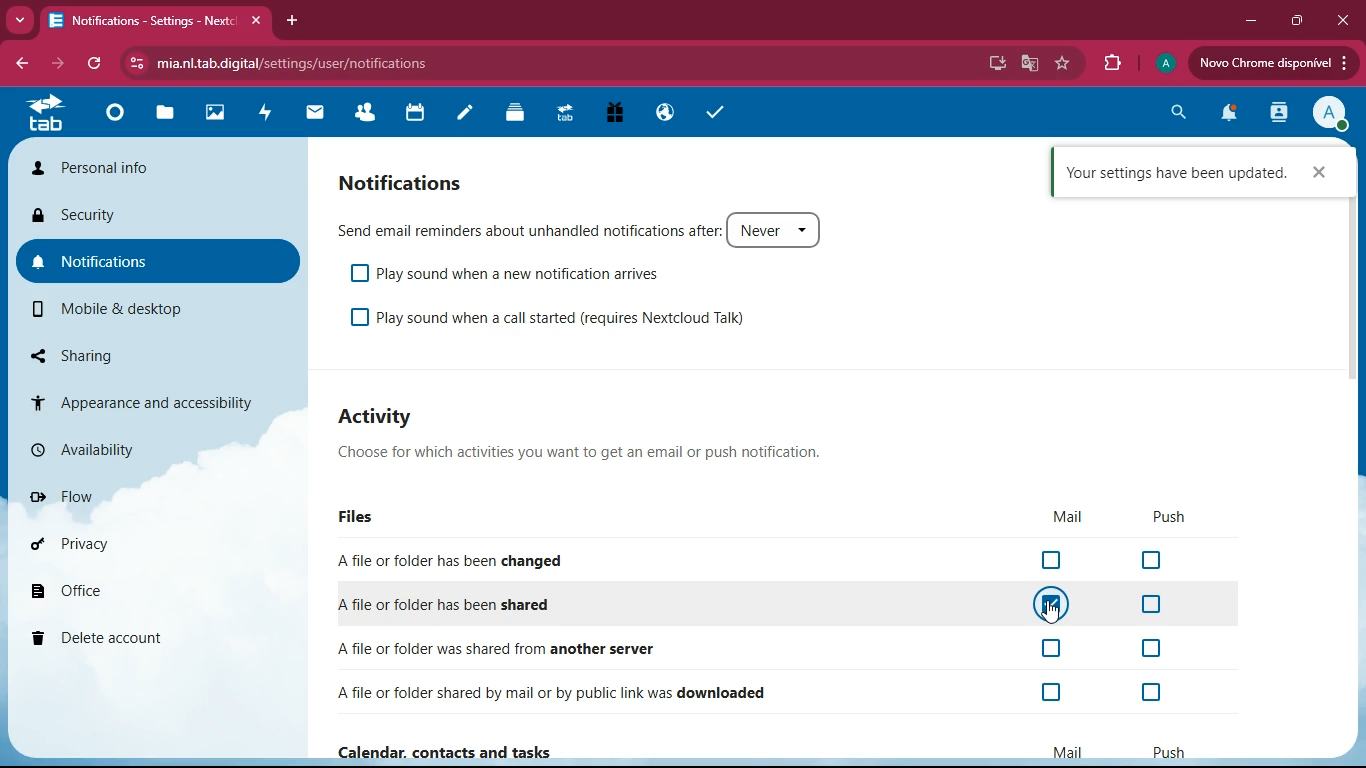 This screenshot has width=1366, height=768. Describe the element at coordinates (390, 412) in the screenshot. I see `activity` at that location.